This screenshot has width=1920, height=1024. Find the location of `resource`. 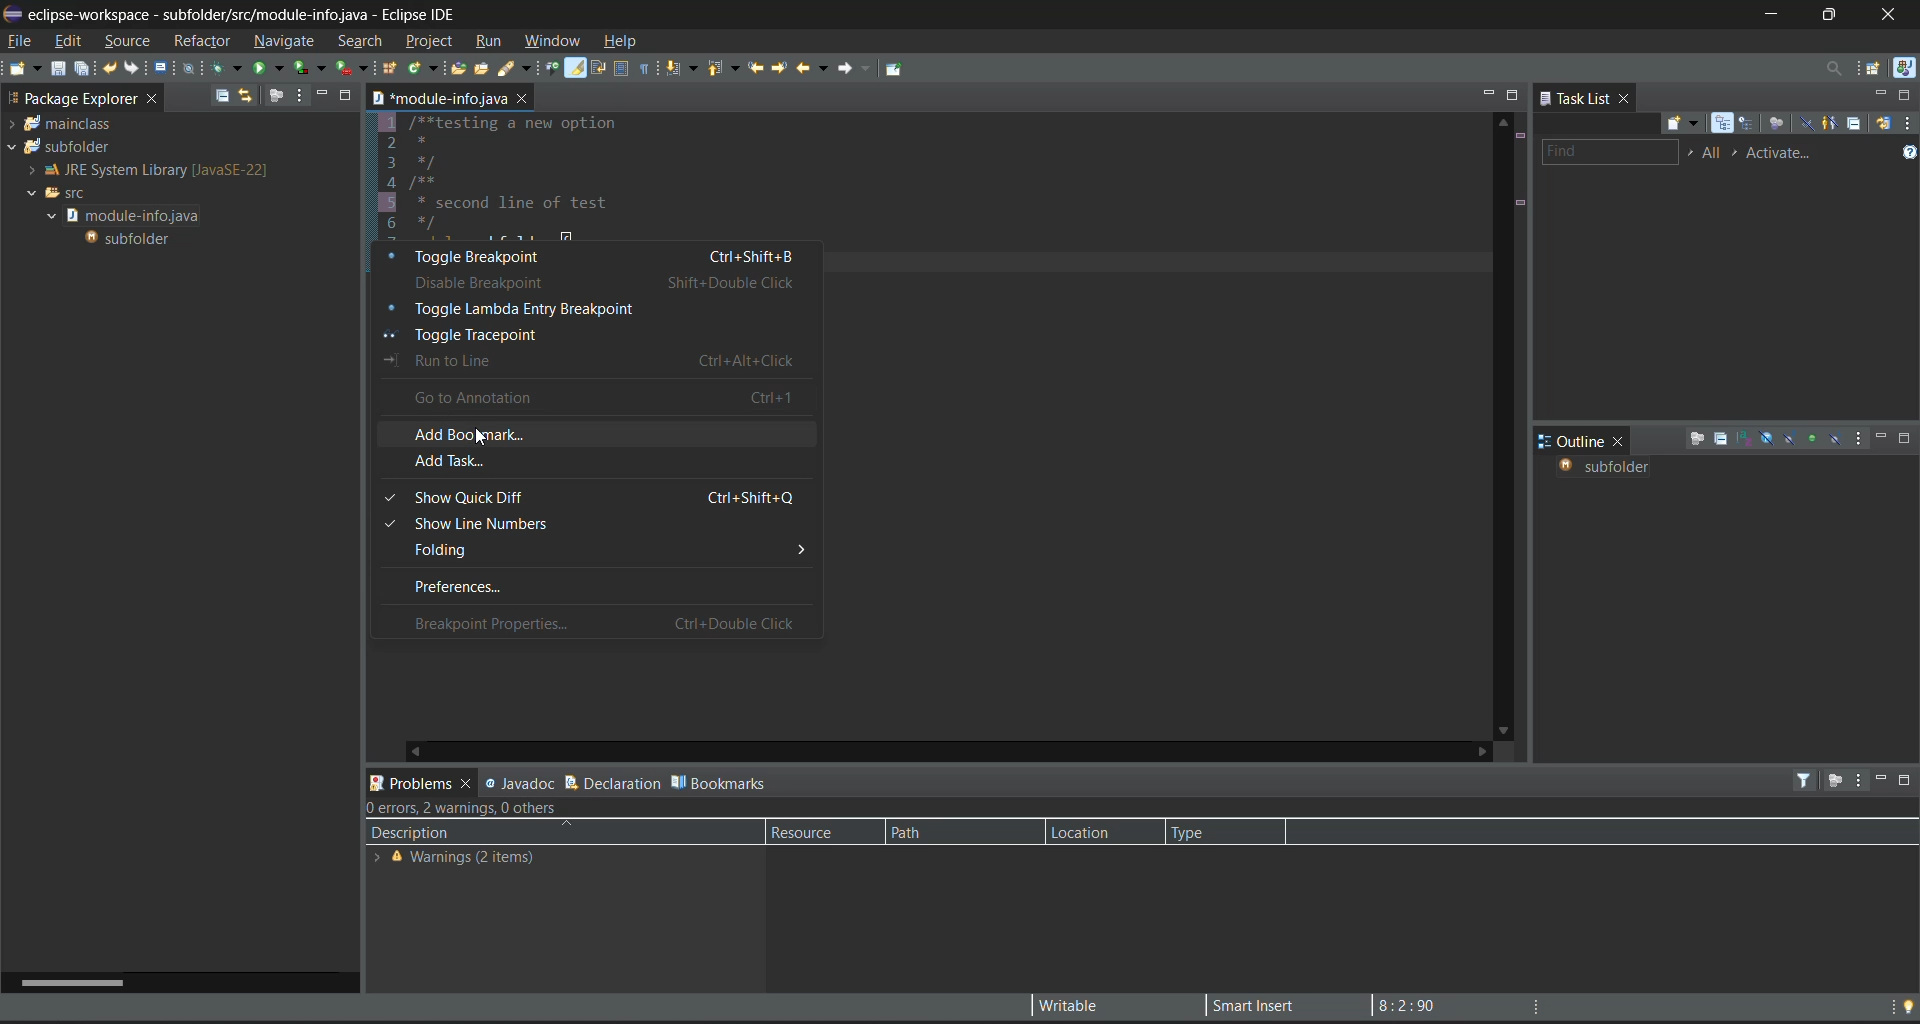

resource is located at coordinates (812, 832).